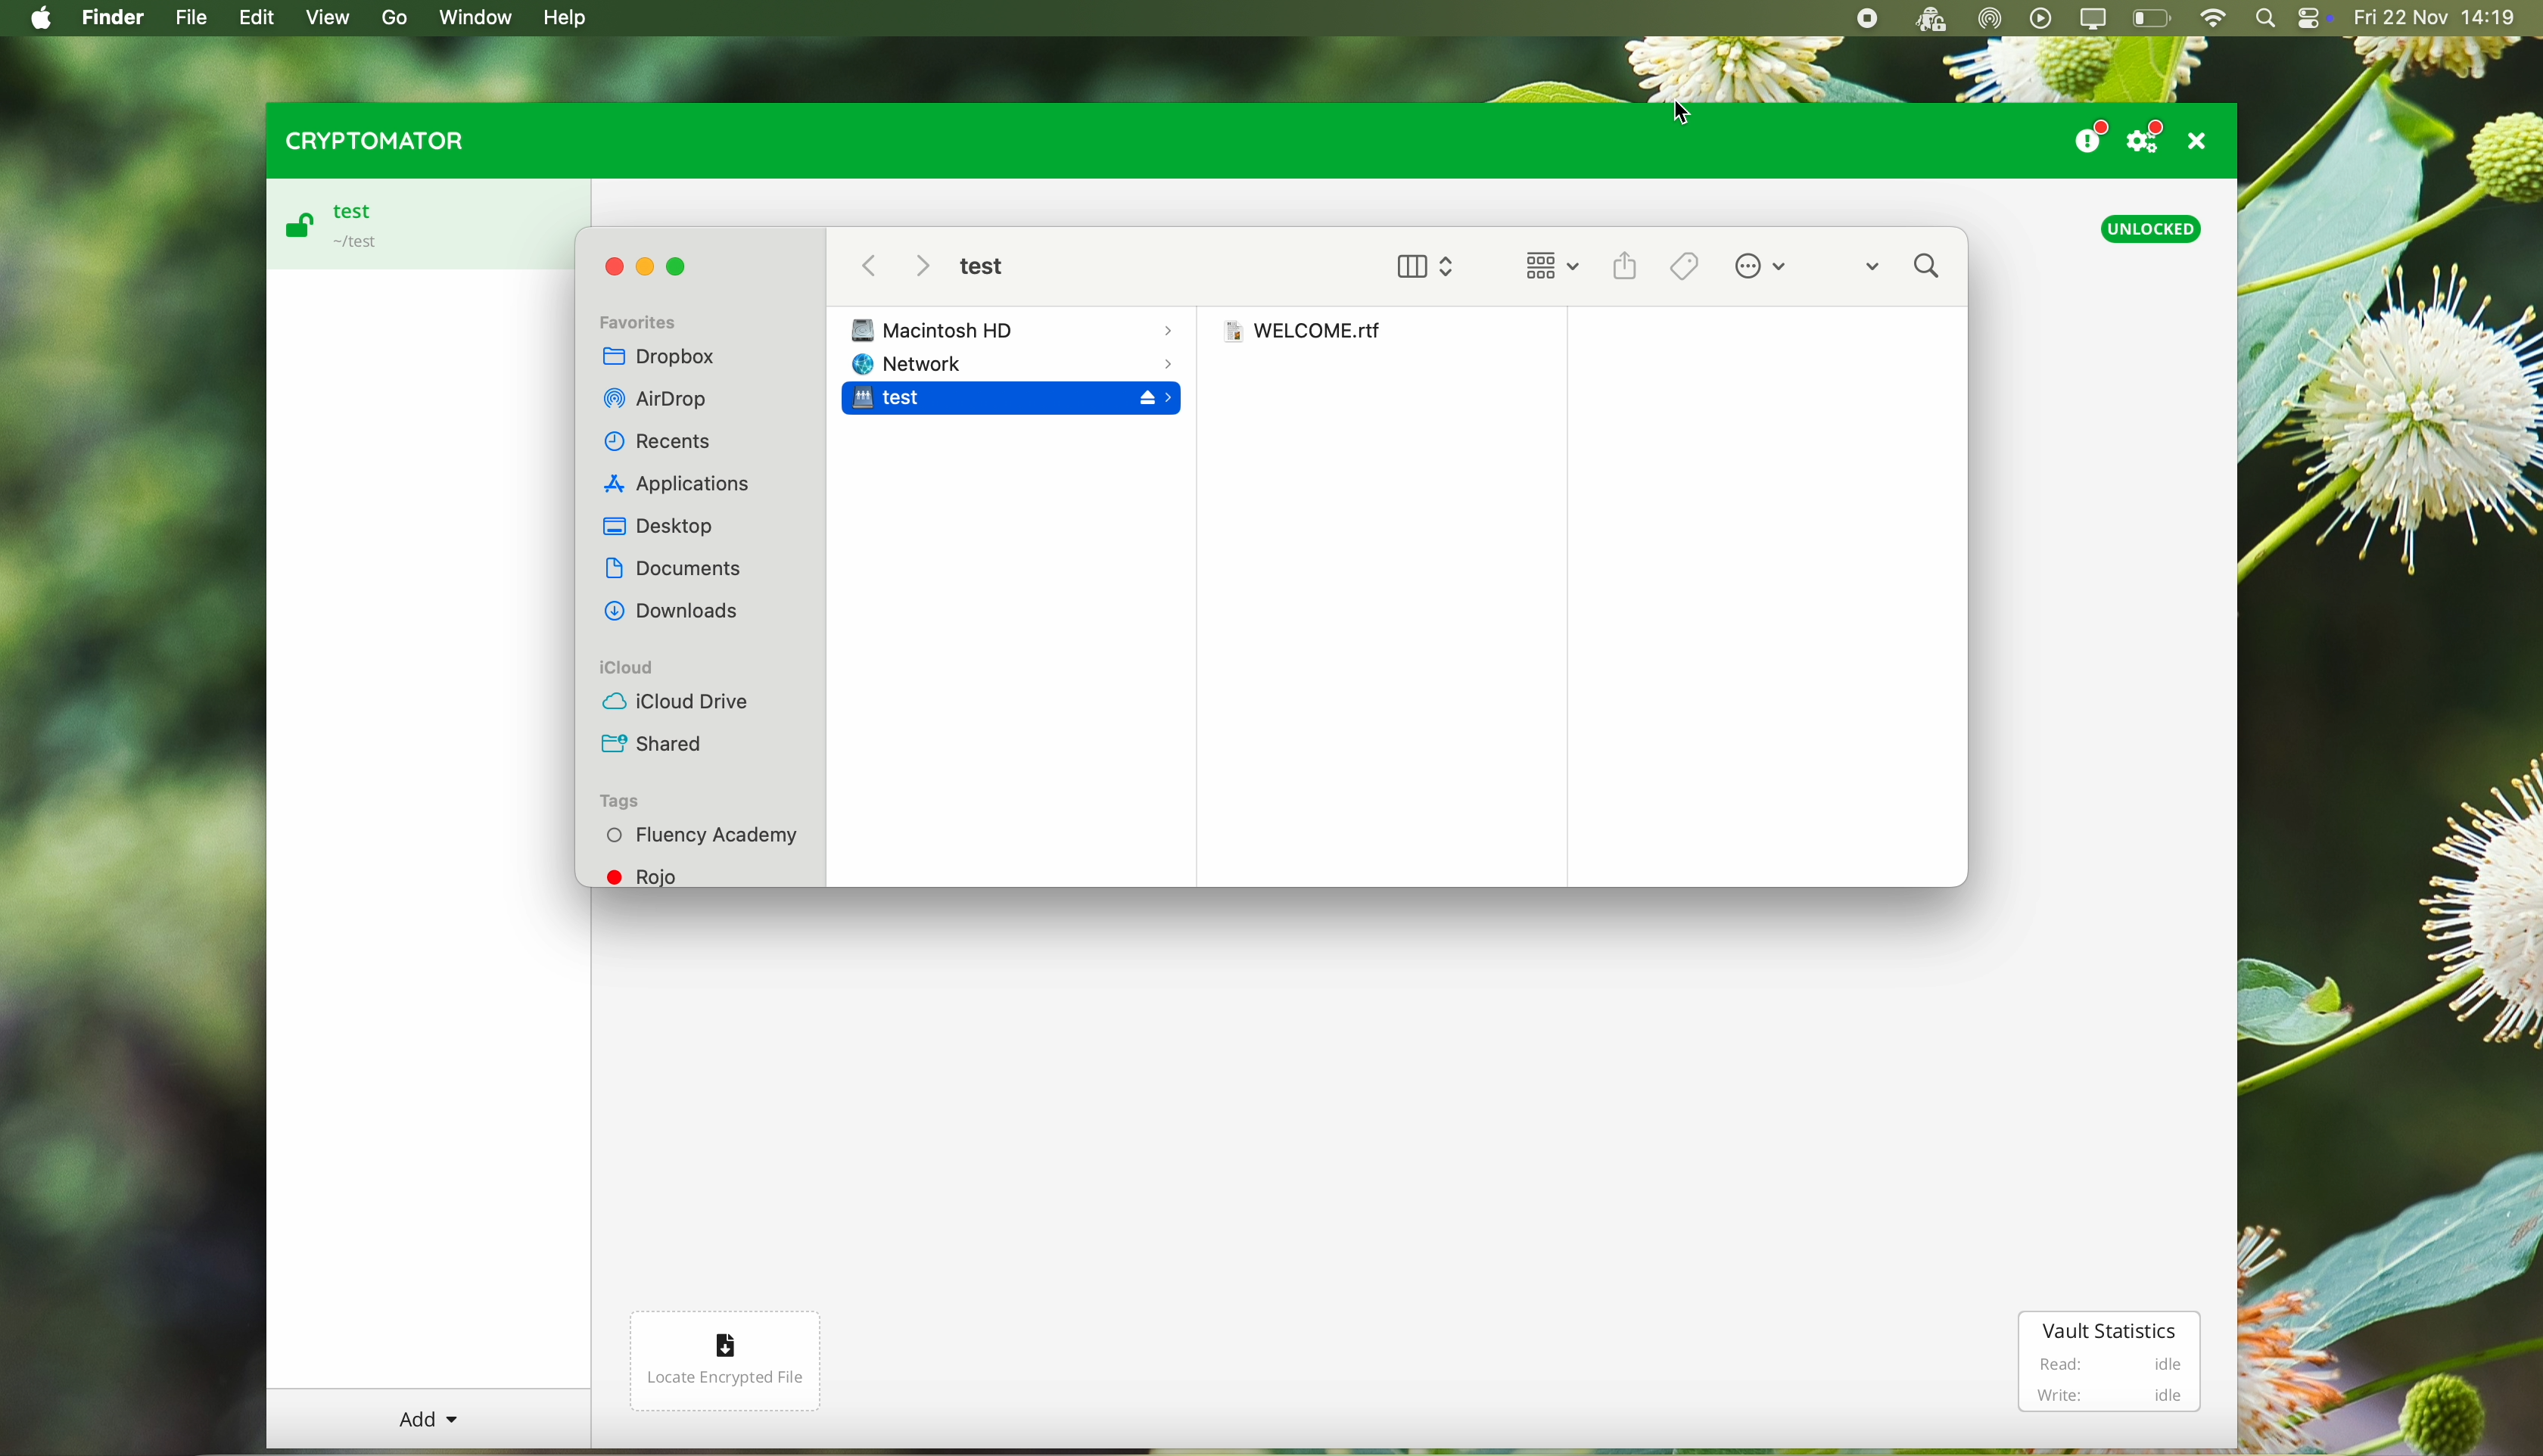 The width and height of the screenshot is (2543, 1456). What do you see at coordinates (678, 485) in the screenshot?
I see `applications` at bounding box center [678, 485].